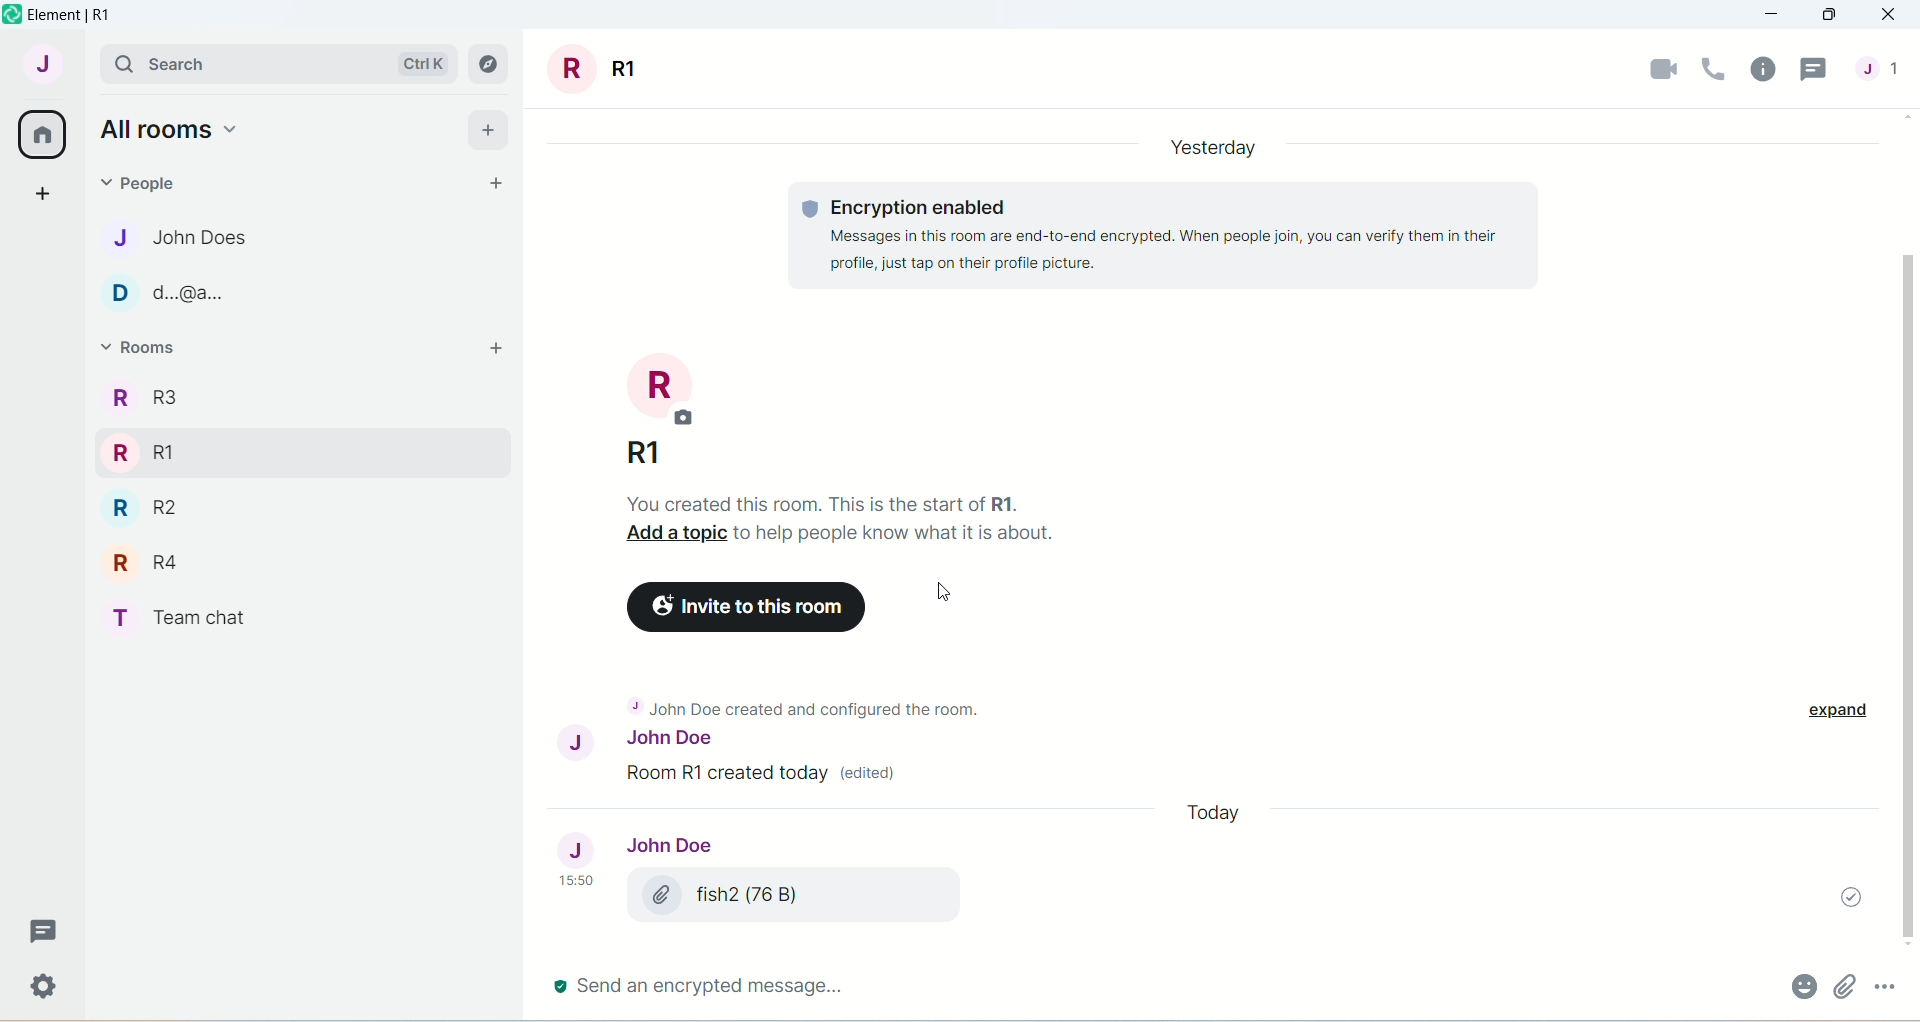  I want to click on minimize, so click(1774, 15).